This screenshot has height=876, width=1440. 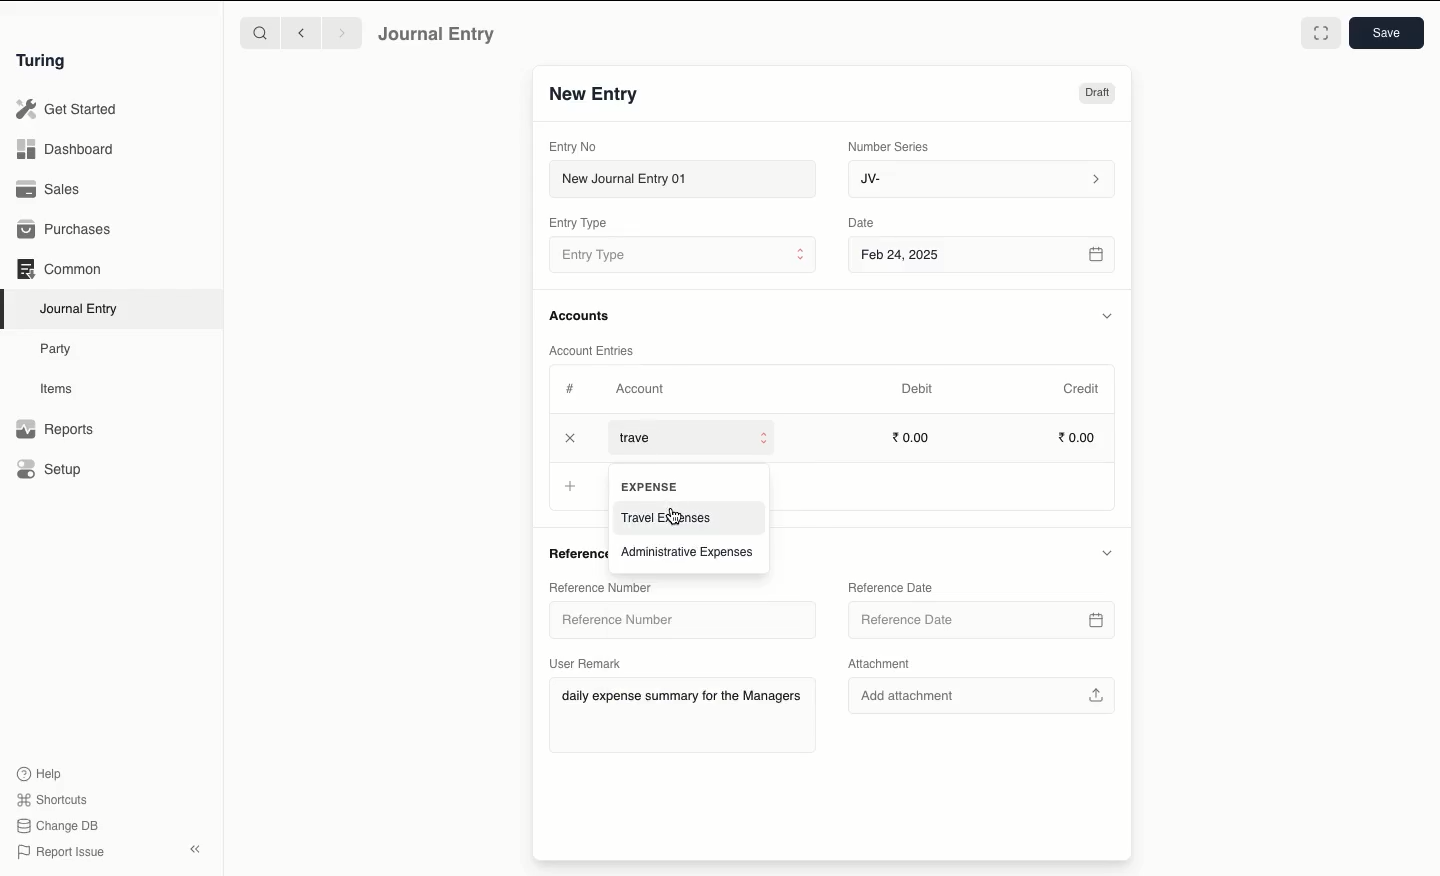 What do you see at coordinates (572, 388) in the screenshot?
I see `Hashtag` at bounding box center [572, 388].